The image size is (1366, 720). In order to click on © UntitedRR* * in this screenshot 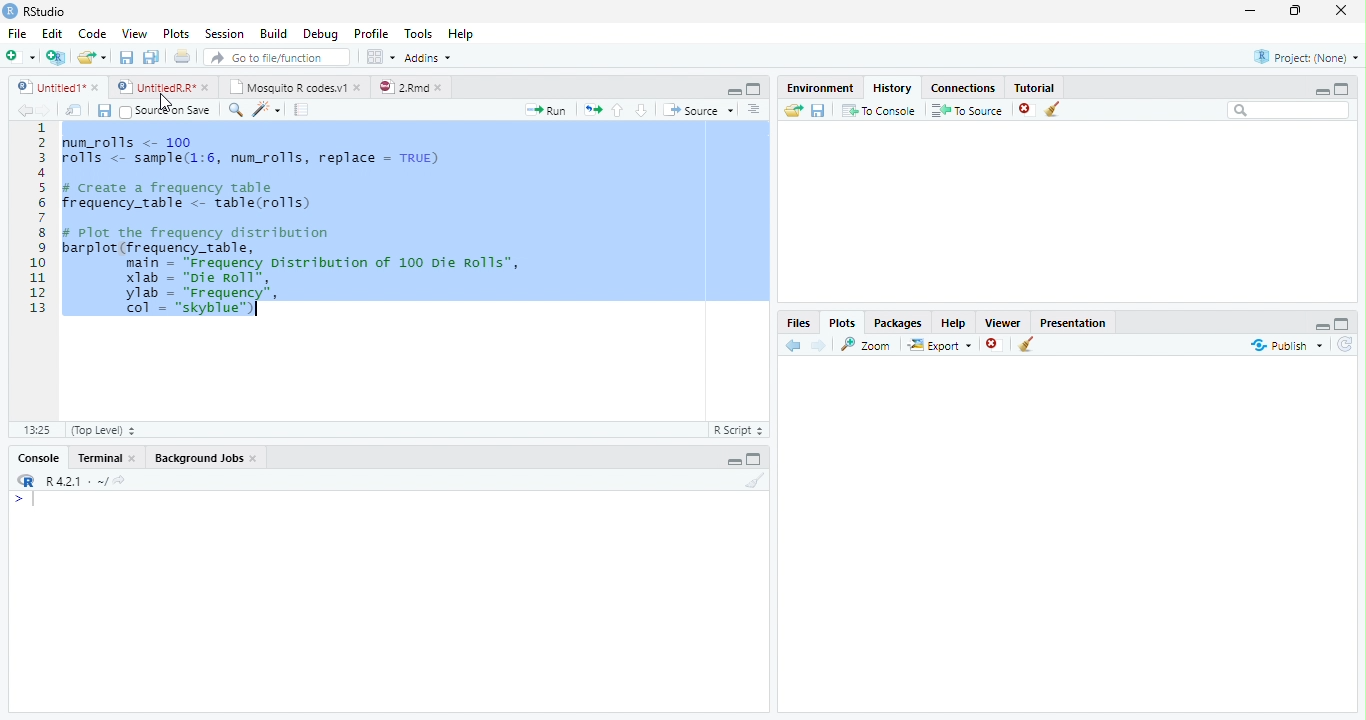, I will do `click(165, 87)`.